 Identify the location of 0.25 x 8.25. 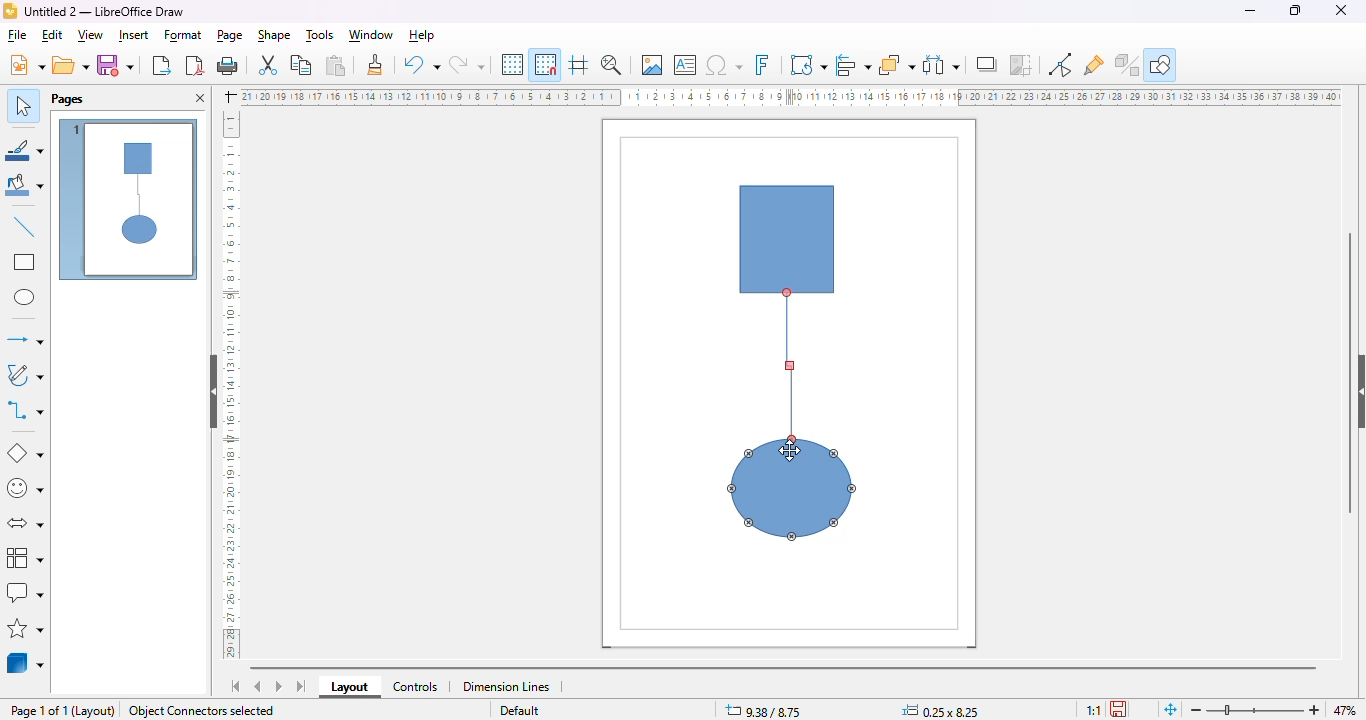
(941, 710).